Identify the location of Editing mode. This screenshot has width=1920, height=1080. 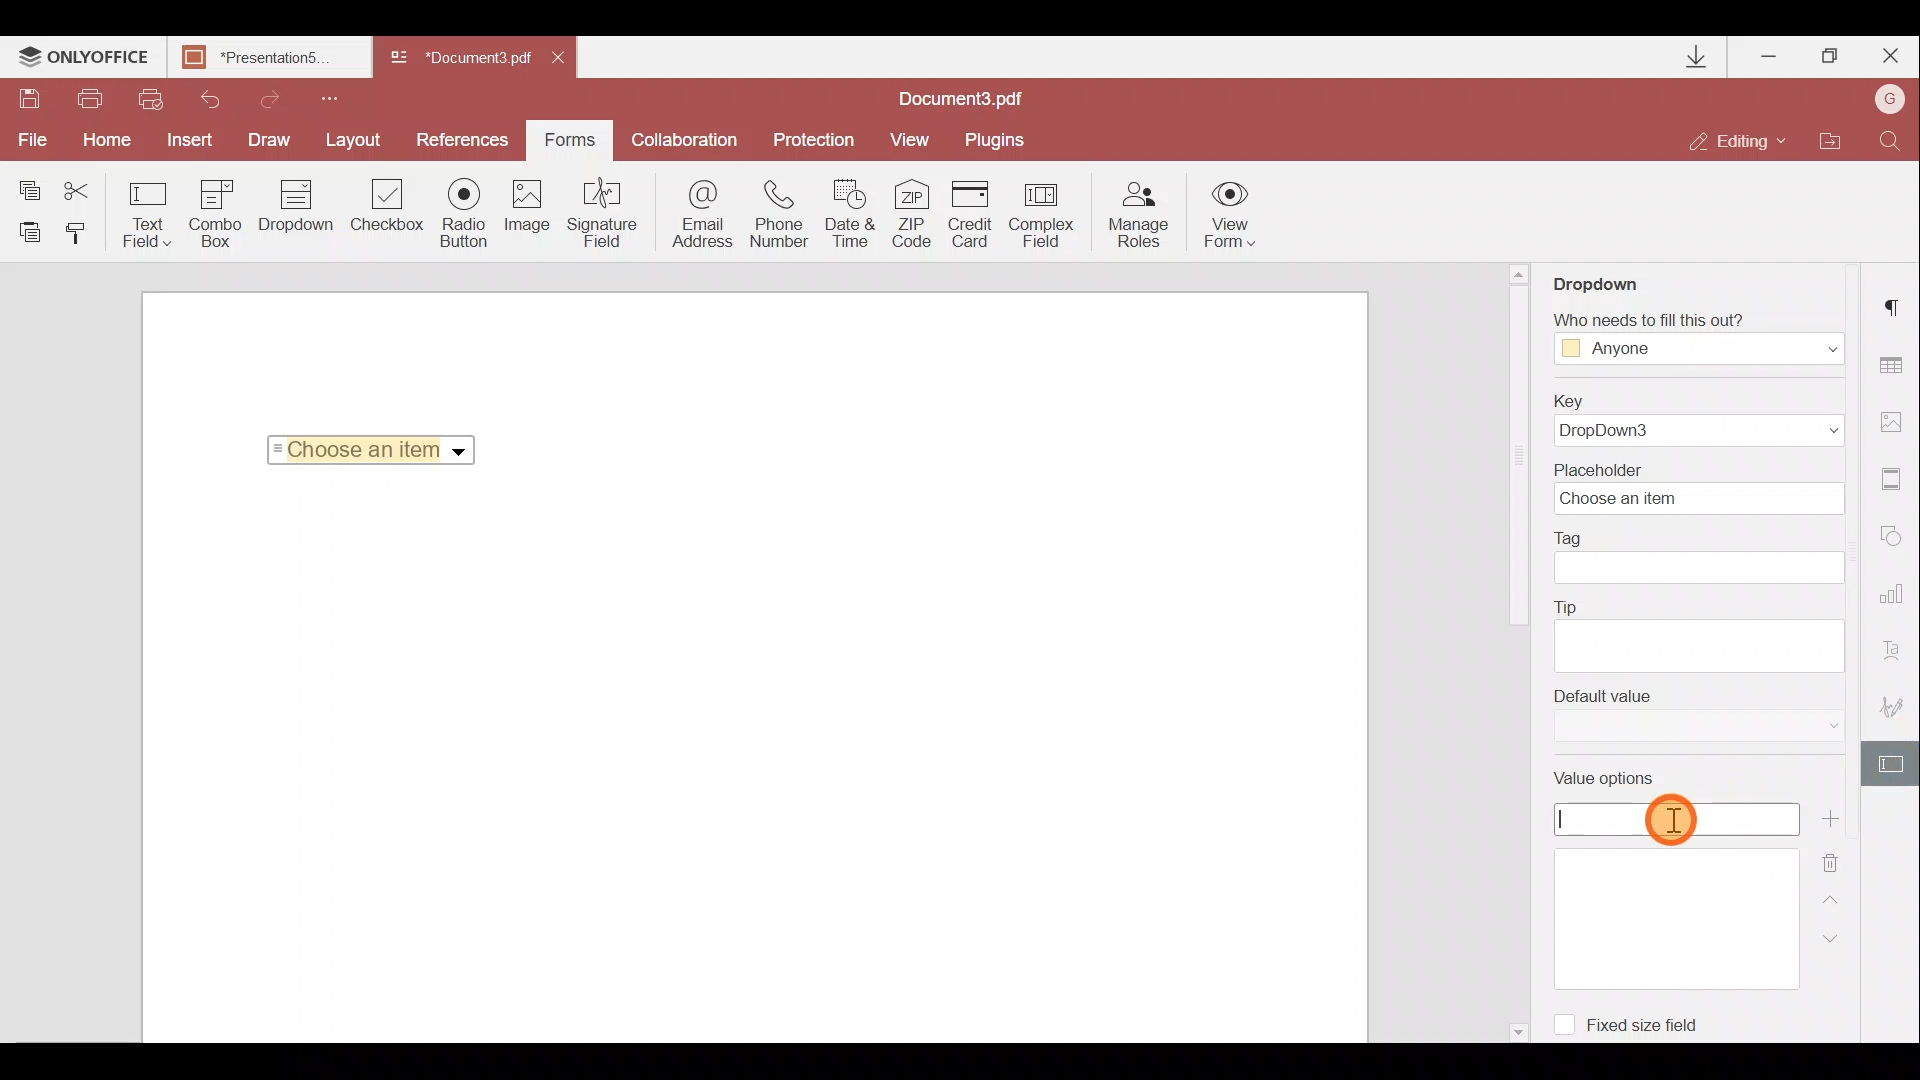
(1739, 143).